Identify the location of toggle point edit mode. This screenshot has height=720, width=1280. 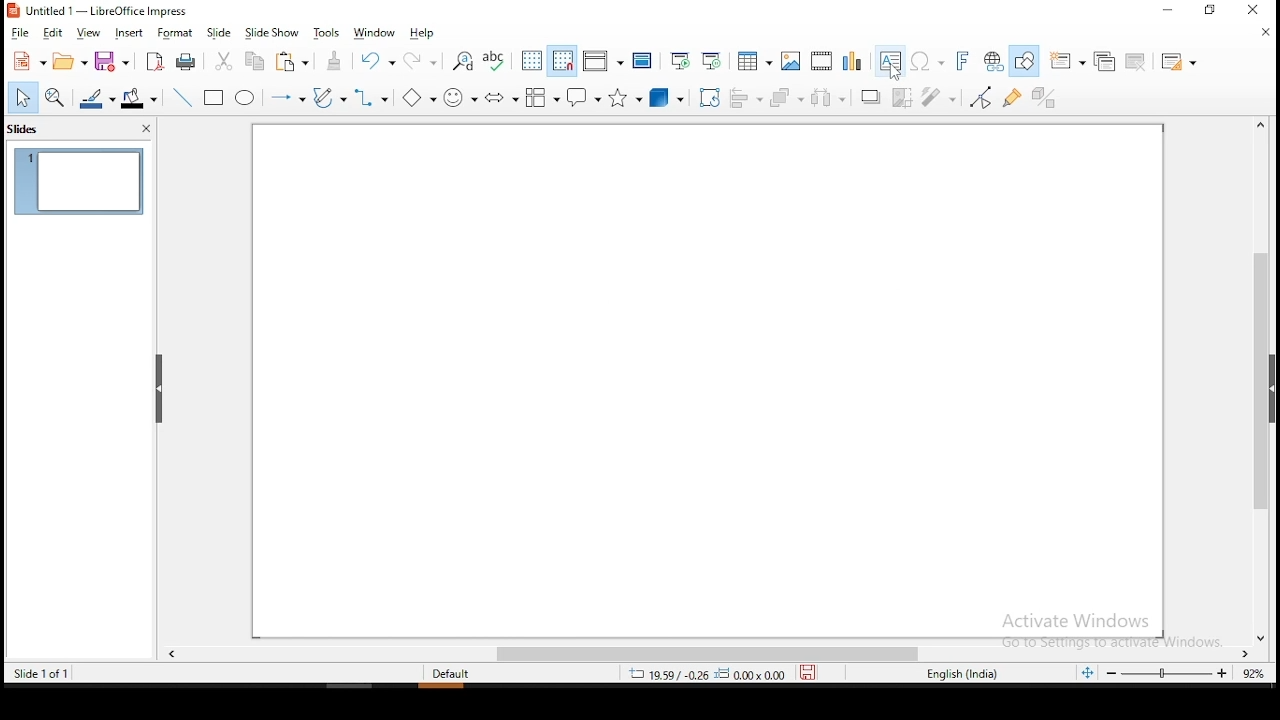
(979, 97).